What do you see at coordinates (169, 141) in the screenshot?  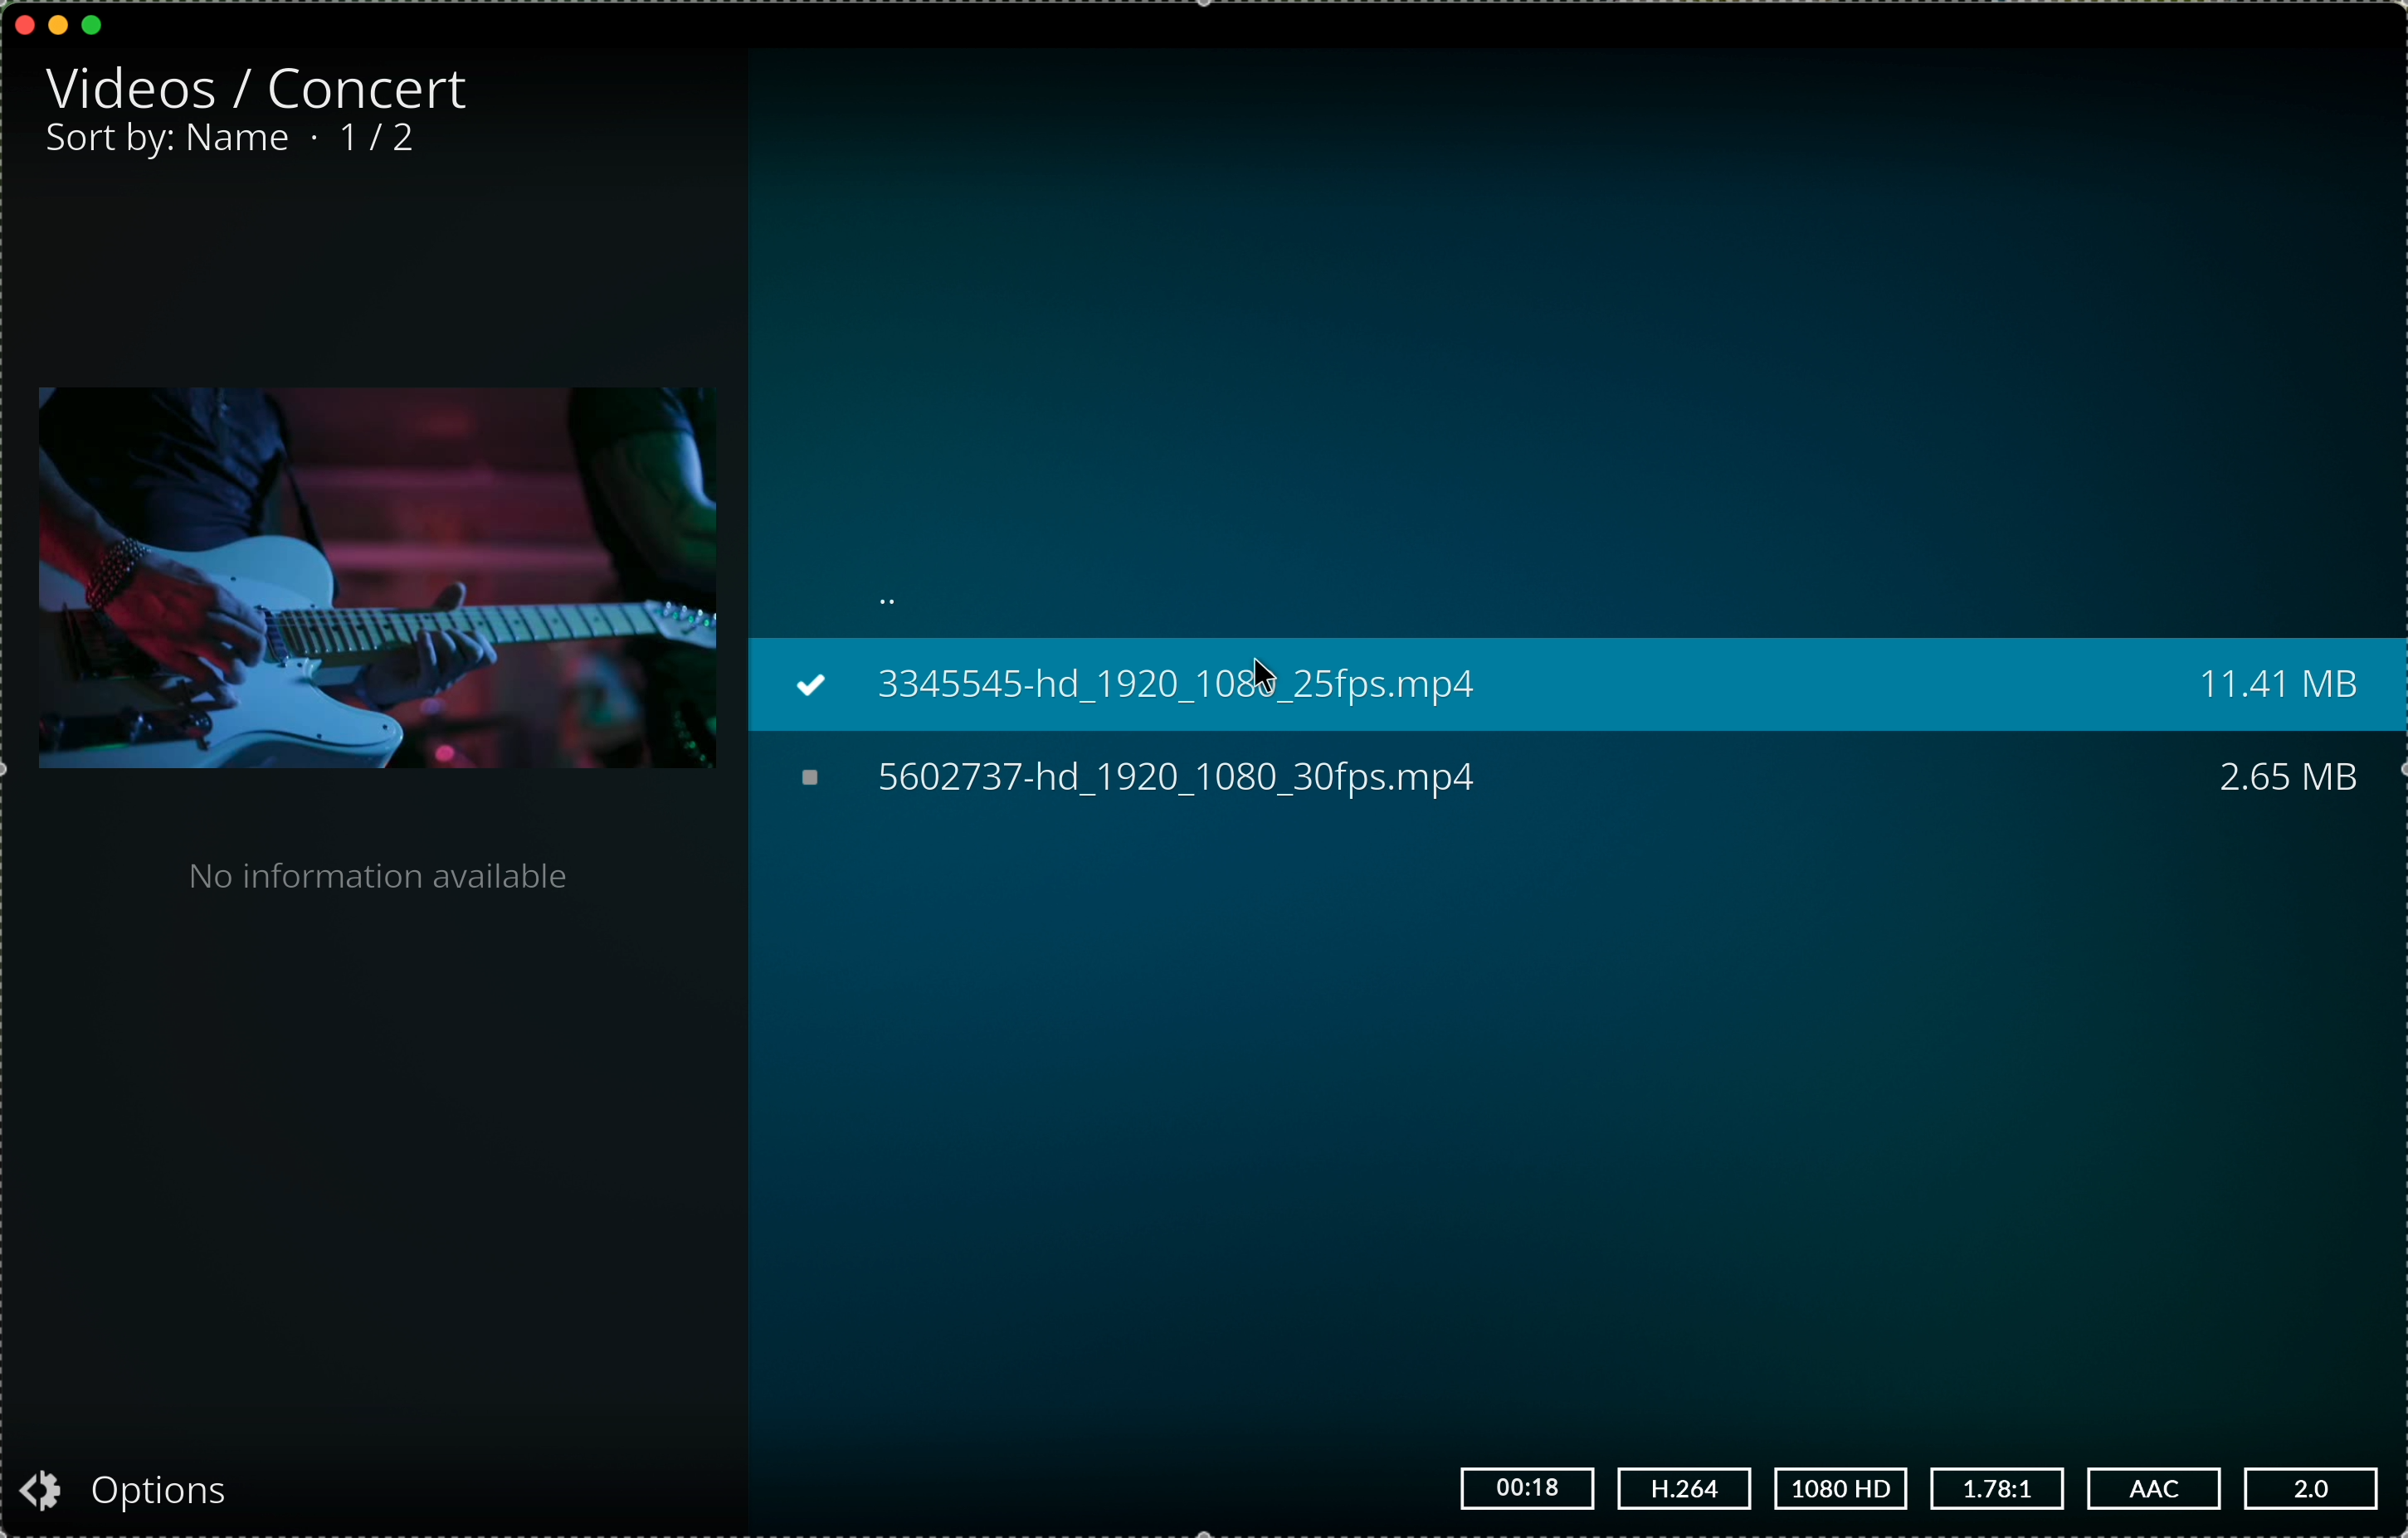 I see `sort by` at bounding box center [169, 141].